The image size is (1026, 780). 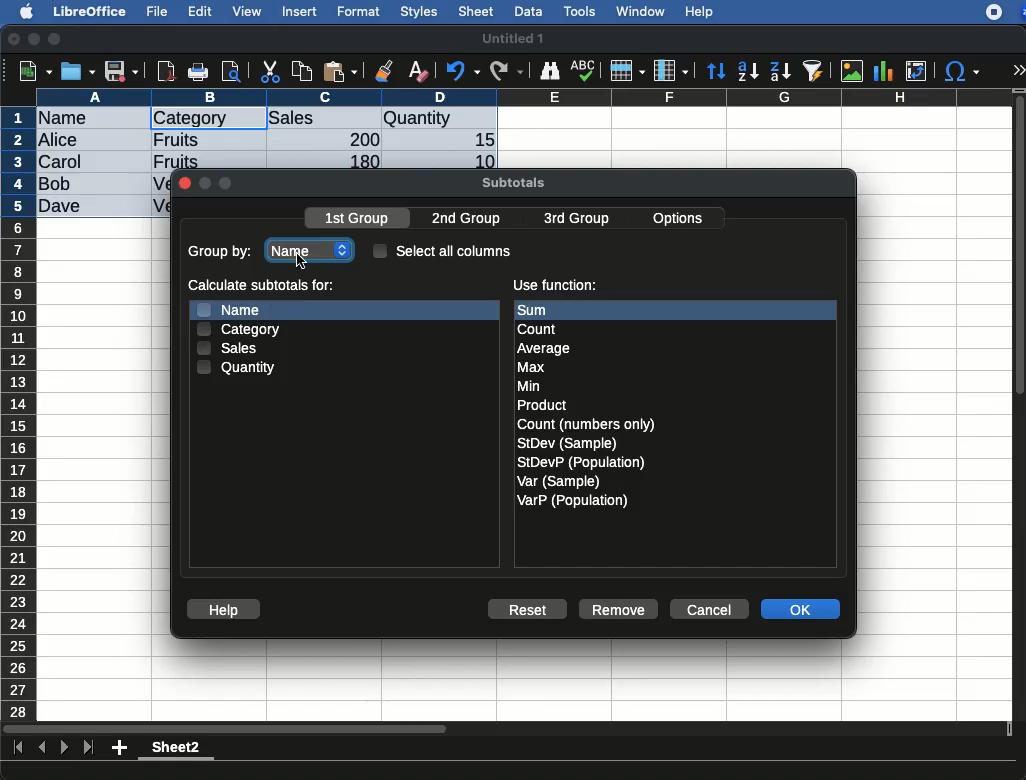 I want to click on row, so click(x=20, y=413).